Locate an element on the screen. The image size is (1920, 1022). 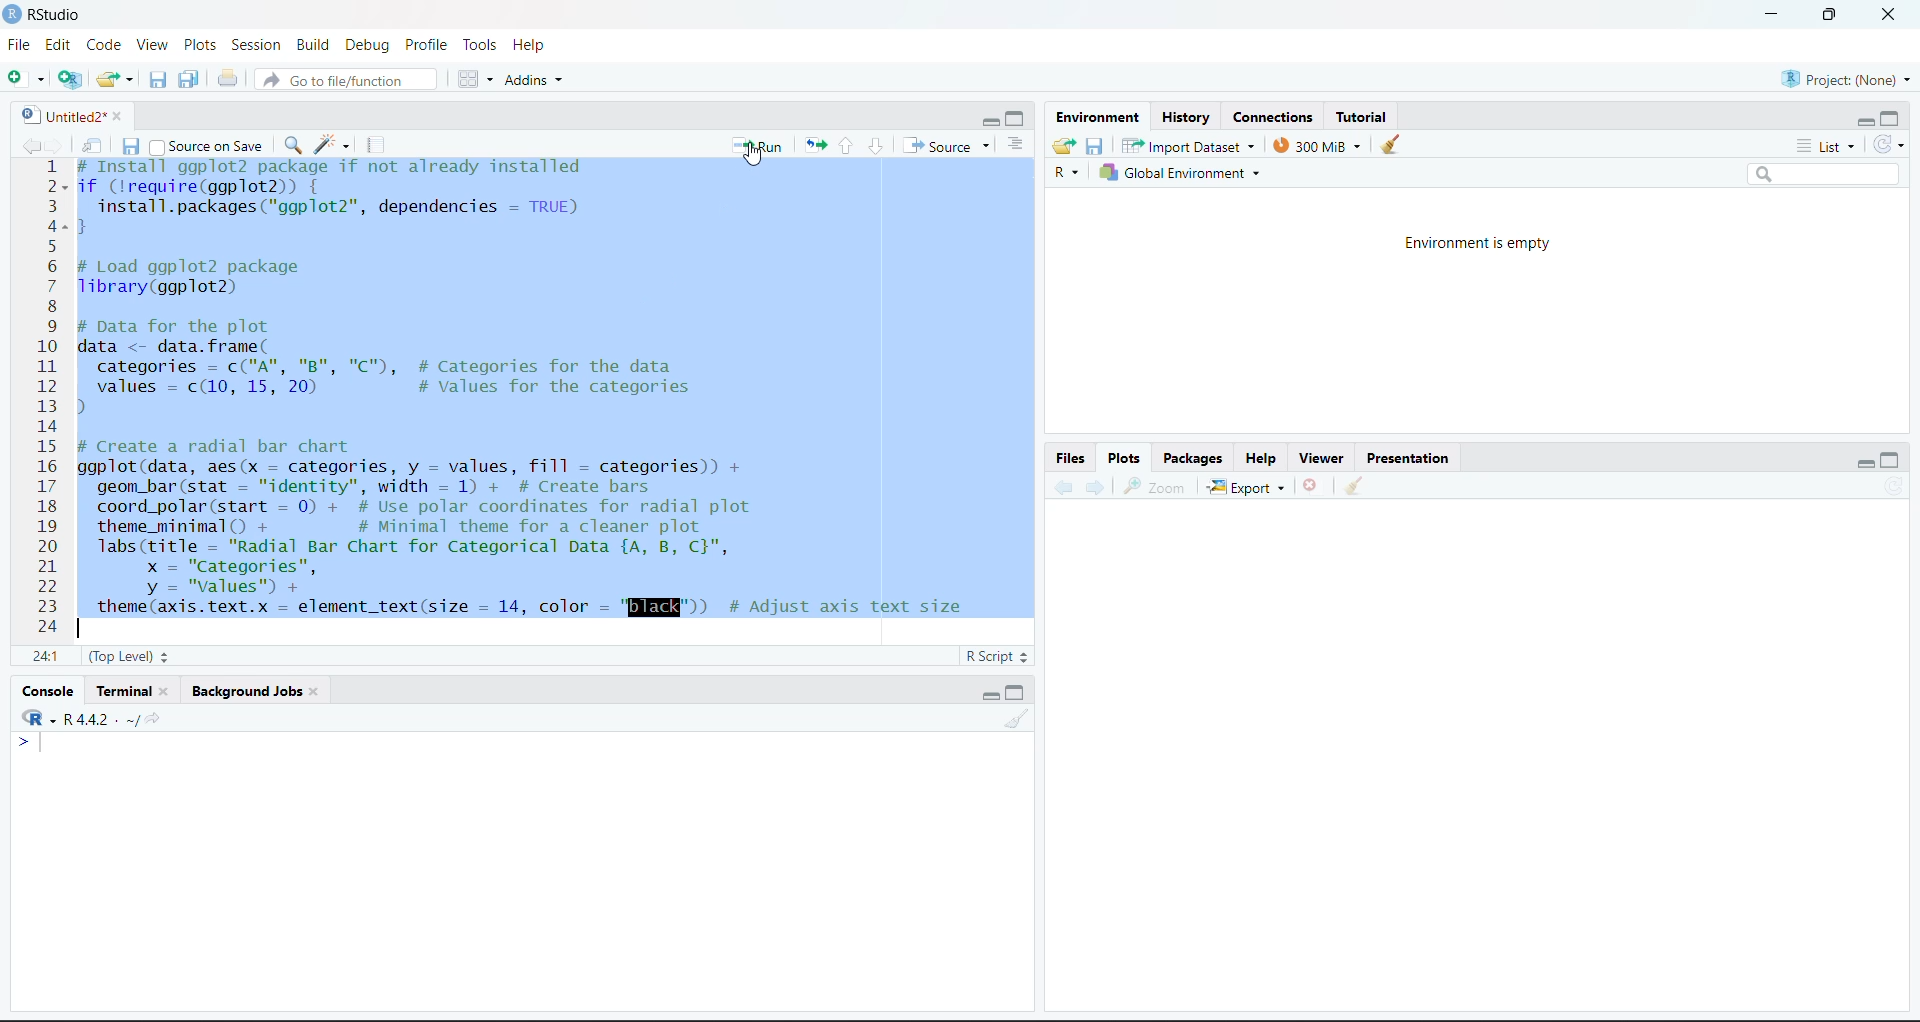
print the current file is located at coordinates (224, 79).